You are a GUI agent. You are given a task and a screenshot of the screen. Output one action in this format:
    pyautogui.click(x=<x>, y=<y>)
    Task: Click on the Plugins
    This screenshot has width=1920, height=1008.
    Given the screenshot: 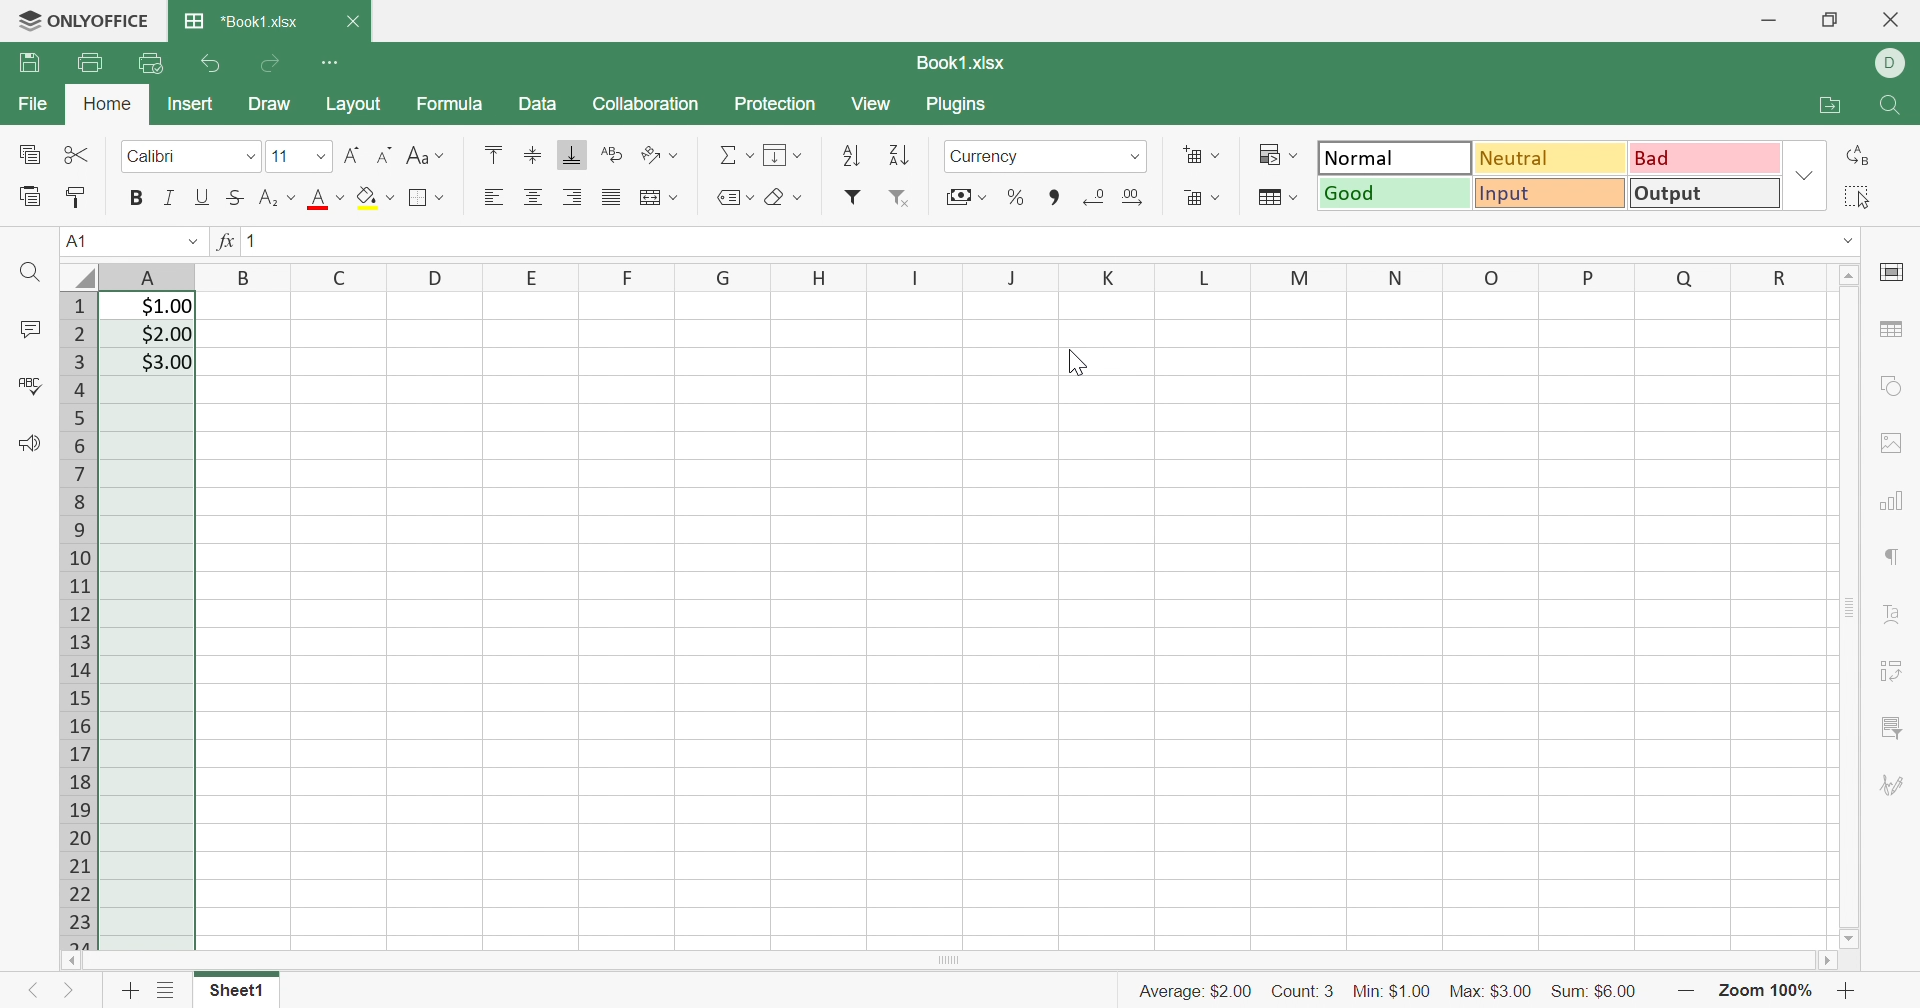 What is the action you would take?
    pyautogui.click(x=955, y=104)
    